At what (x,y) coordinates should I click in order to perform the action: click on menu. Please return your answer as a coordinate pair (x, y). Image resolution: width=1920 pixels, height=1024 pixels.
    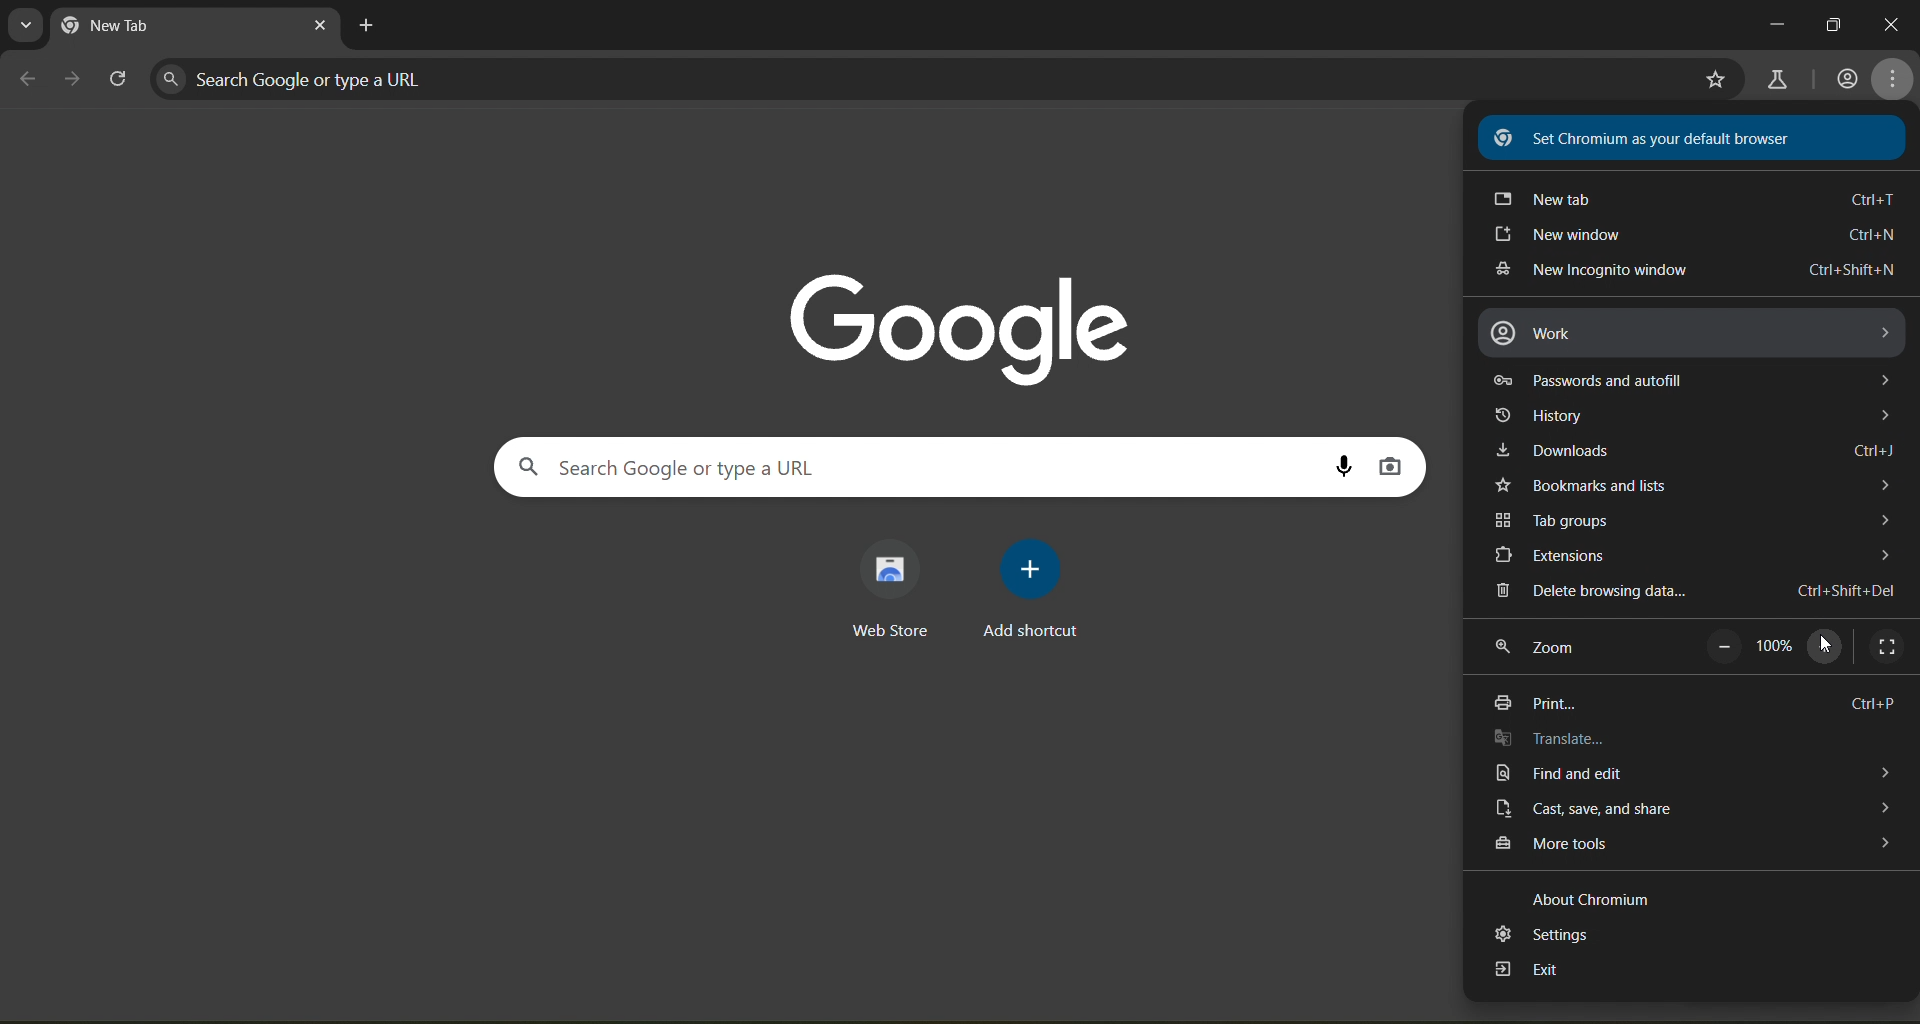
    Looking at the image, I should click on (1895, 78).